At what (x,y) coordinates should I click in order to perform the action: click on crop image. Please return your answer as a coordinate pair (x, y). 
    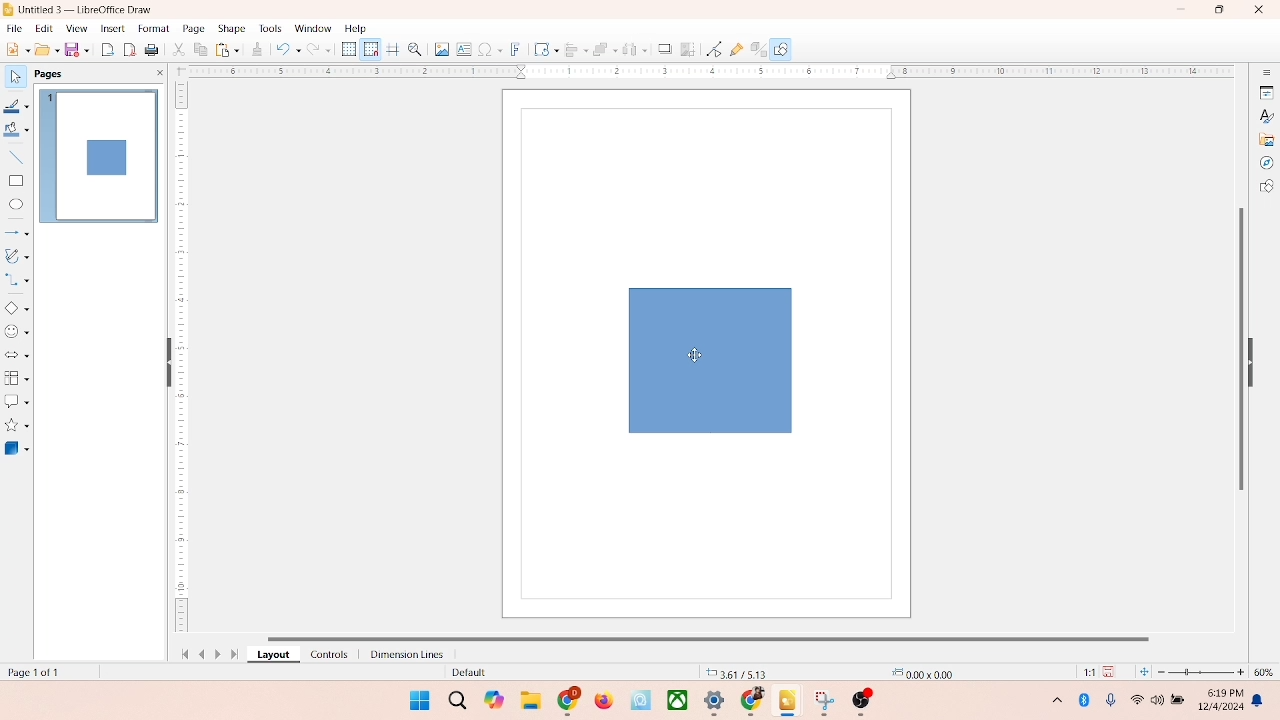
    Looking at the image, I should click on (688, 49).